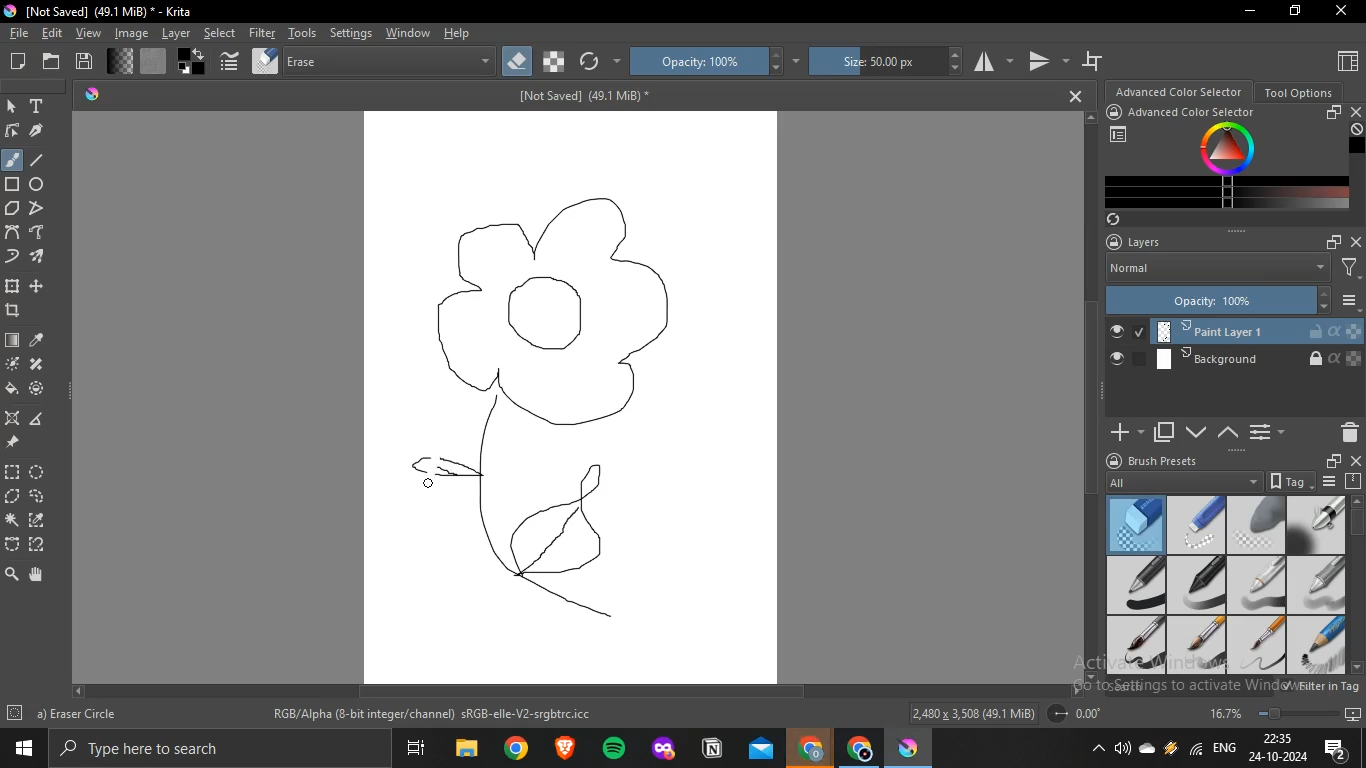  I want to click on layer, so click(173, 34).